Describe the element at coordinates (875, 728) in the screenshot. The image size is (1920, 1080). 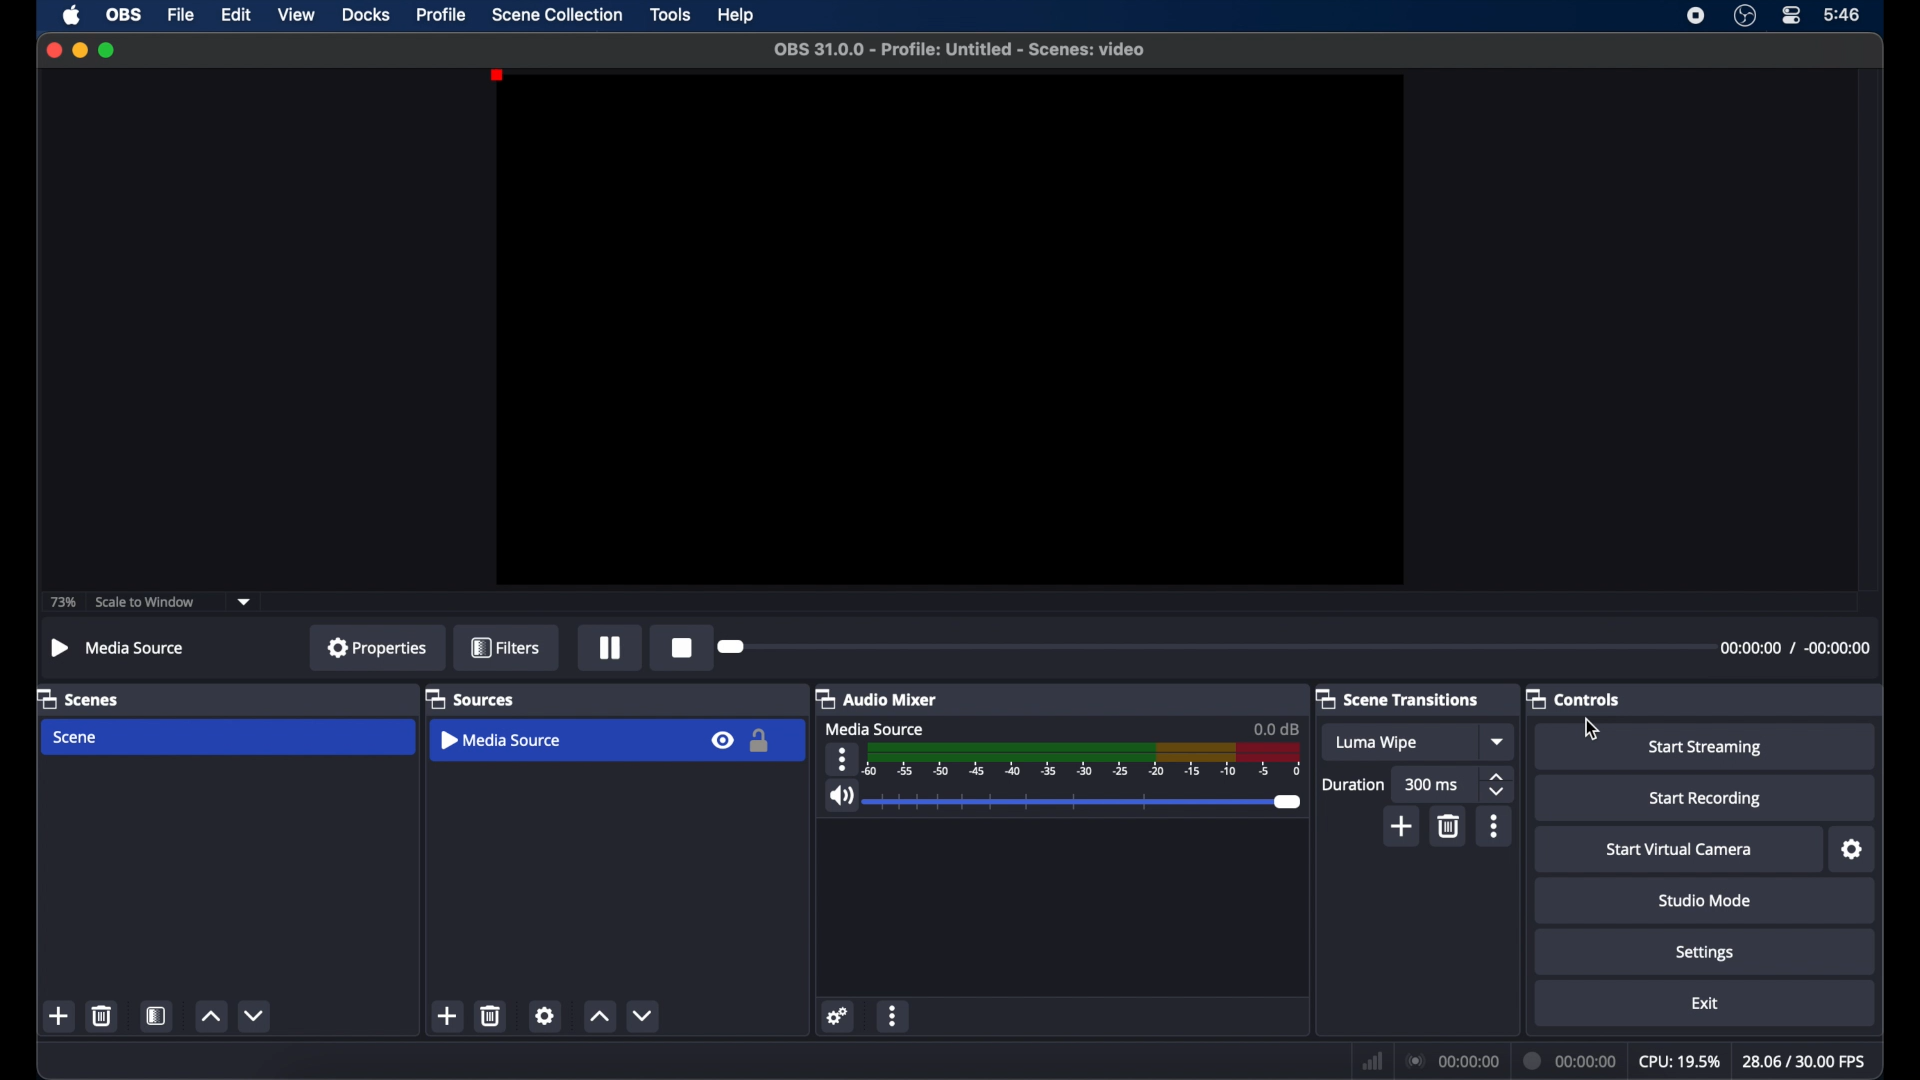
I see `media source` at that location.